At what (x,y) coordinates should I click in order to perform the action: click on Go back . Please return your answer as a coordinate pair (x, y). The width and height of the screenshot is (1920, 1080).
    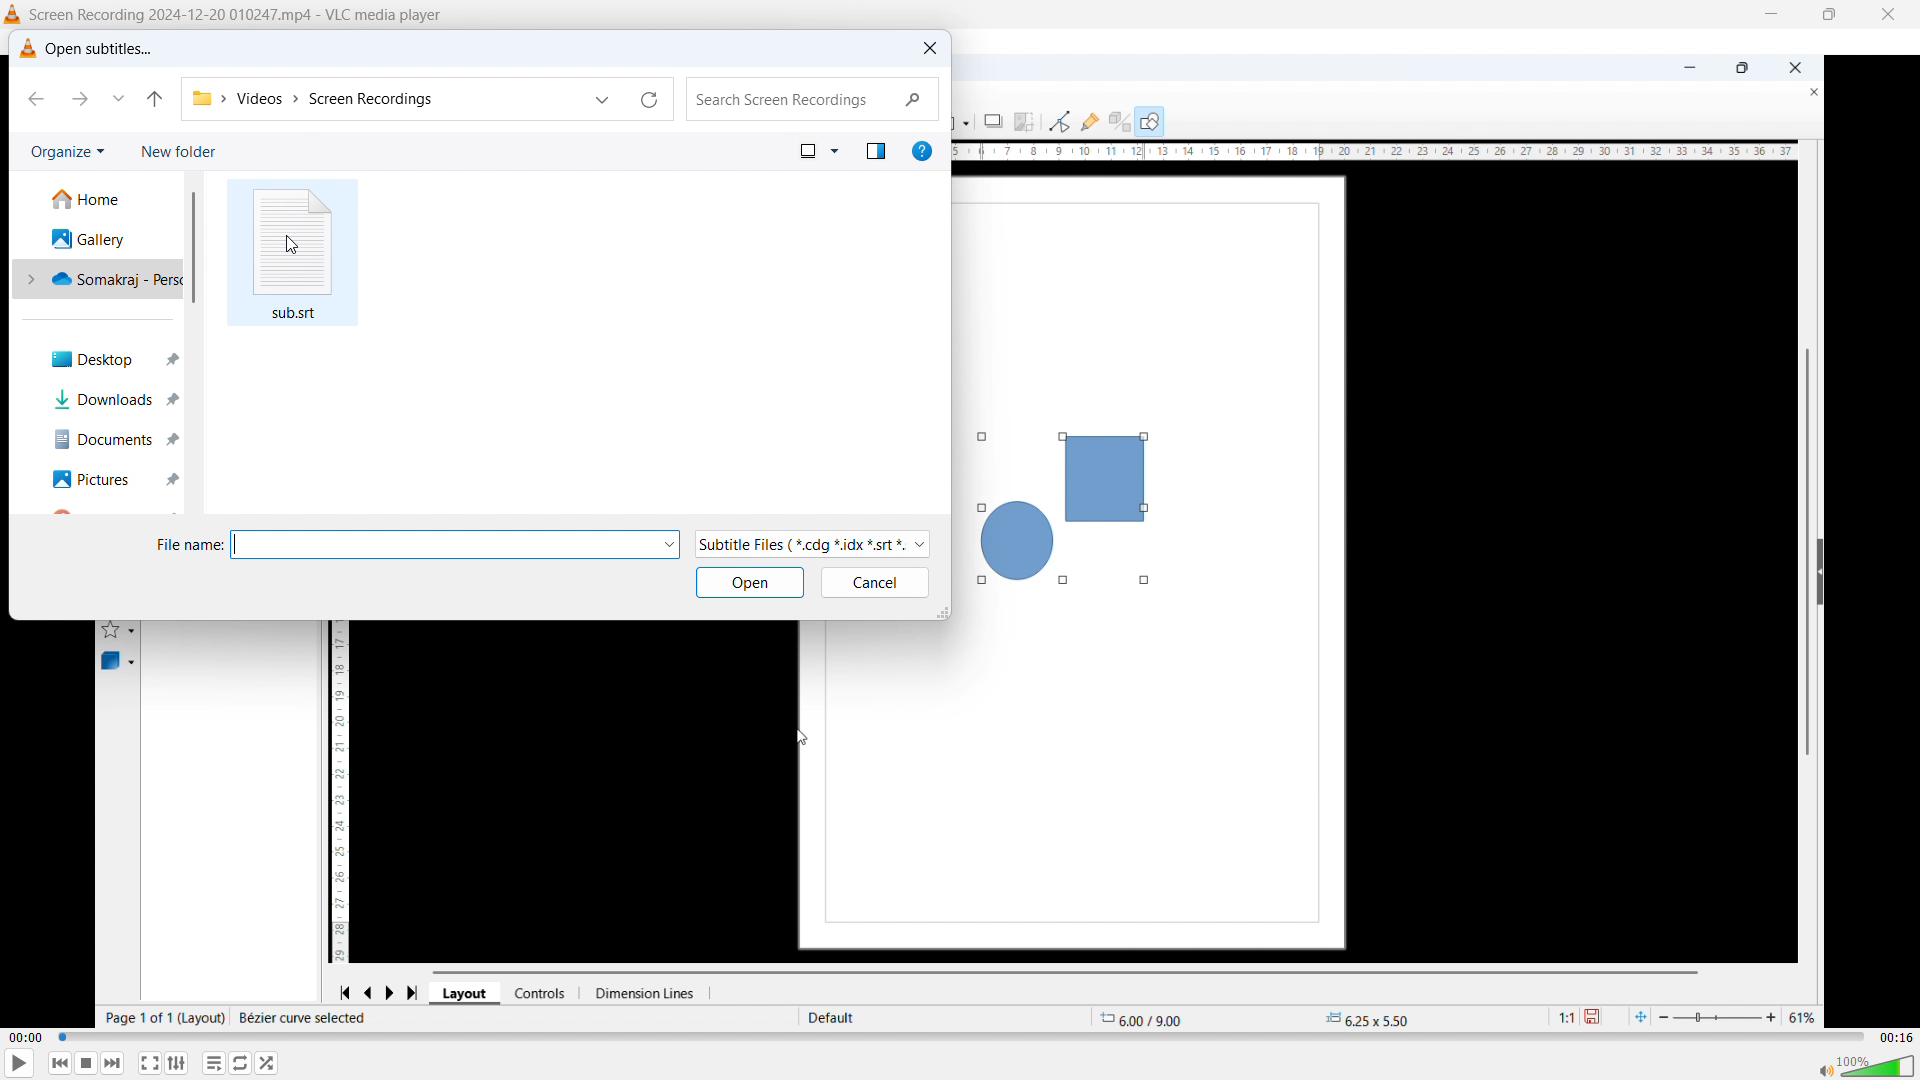
    Looking at the image, I should click on (39, 101).